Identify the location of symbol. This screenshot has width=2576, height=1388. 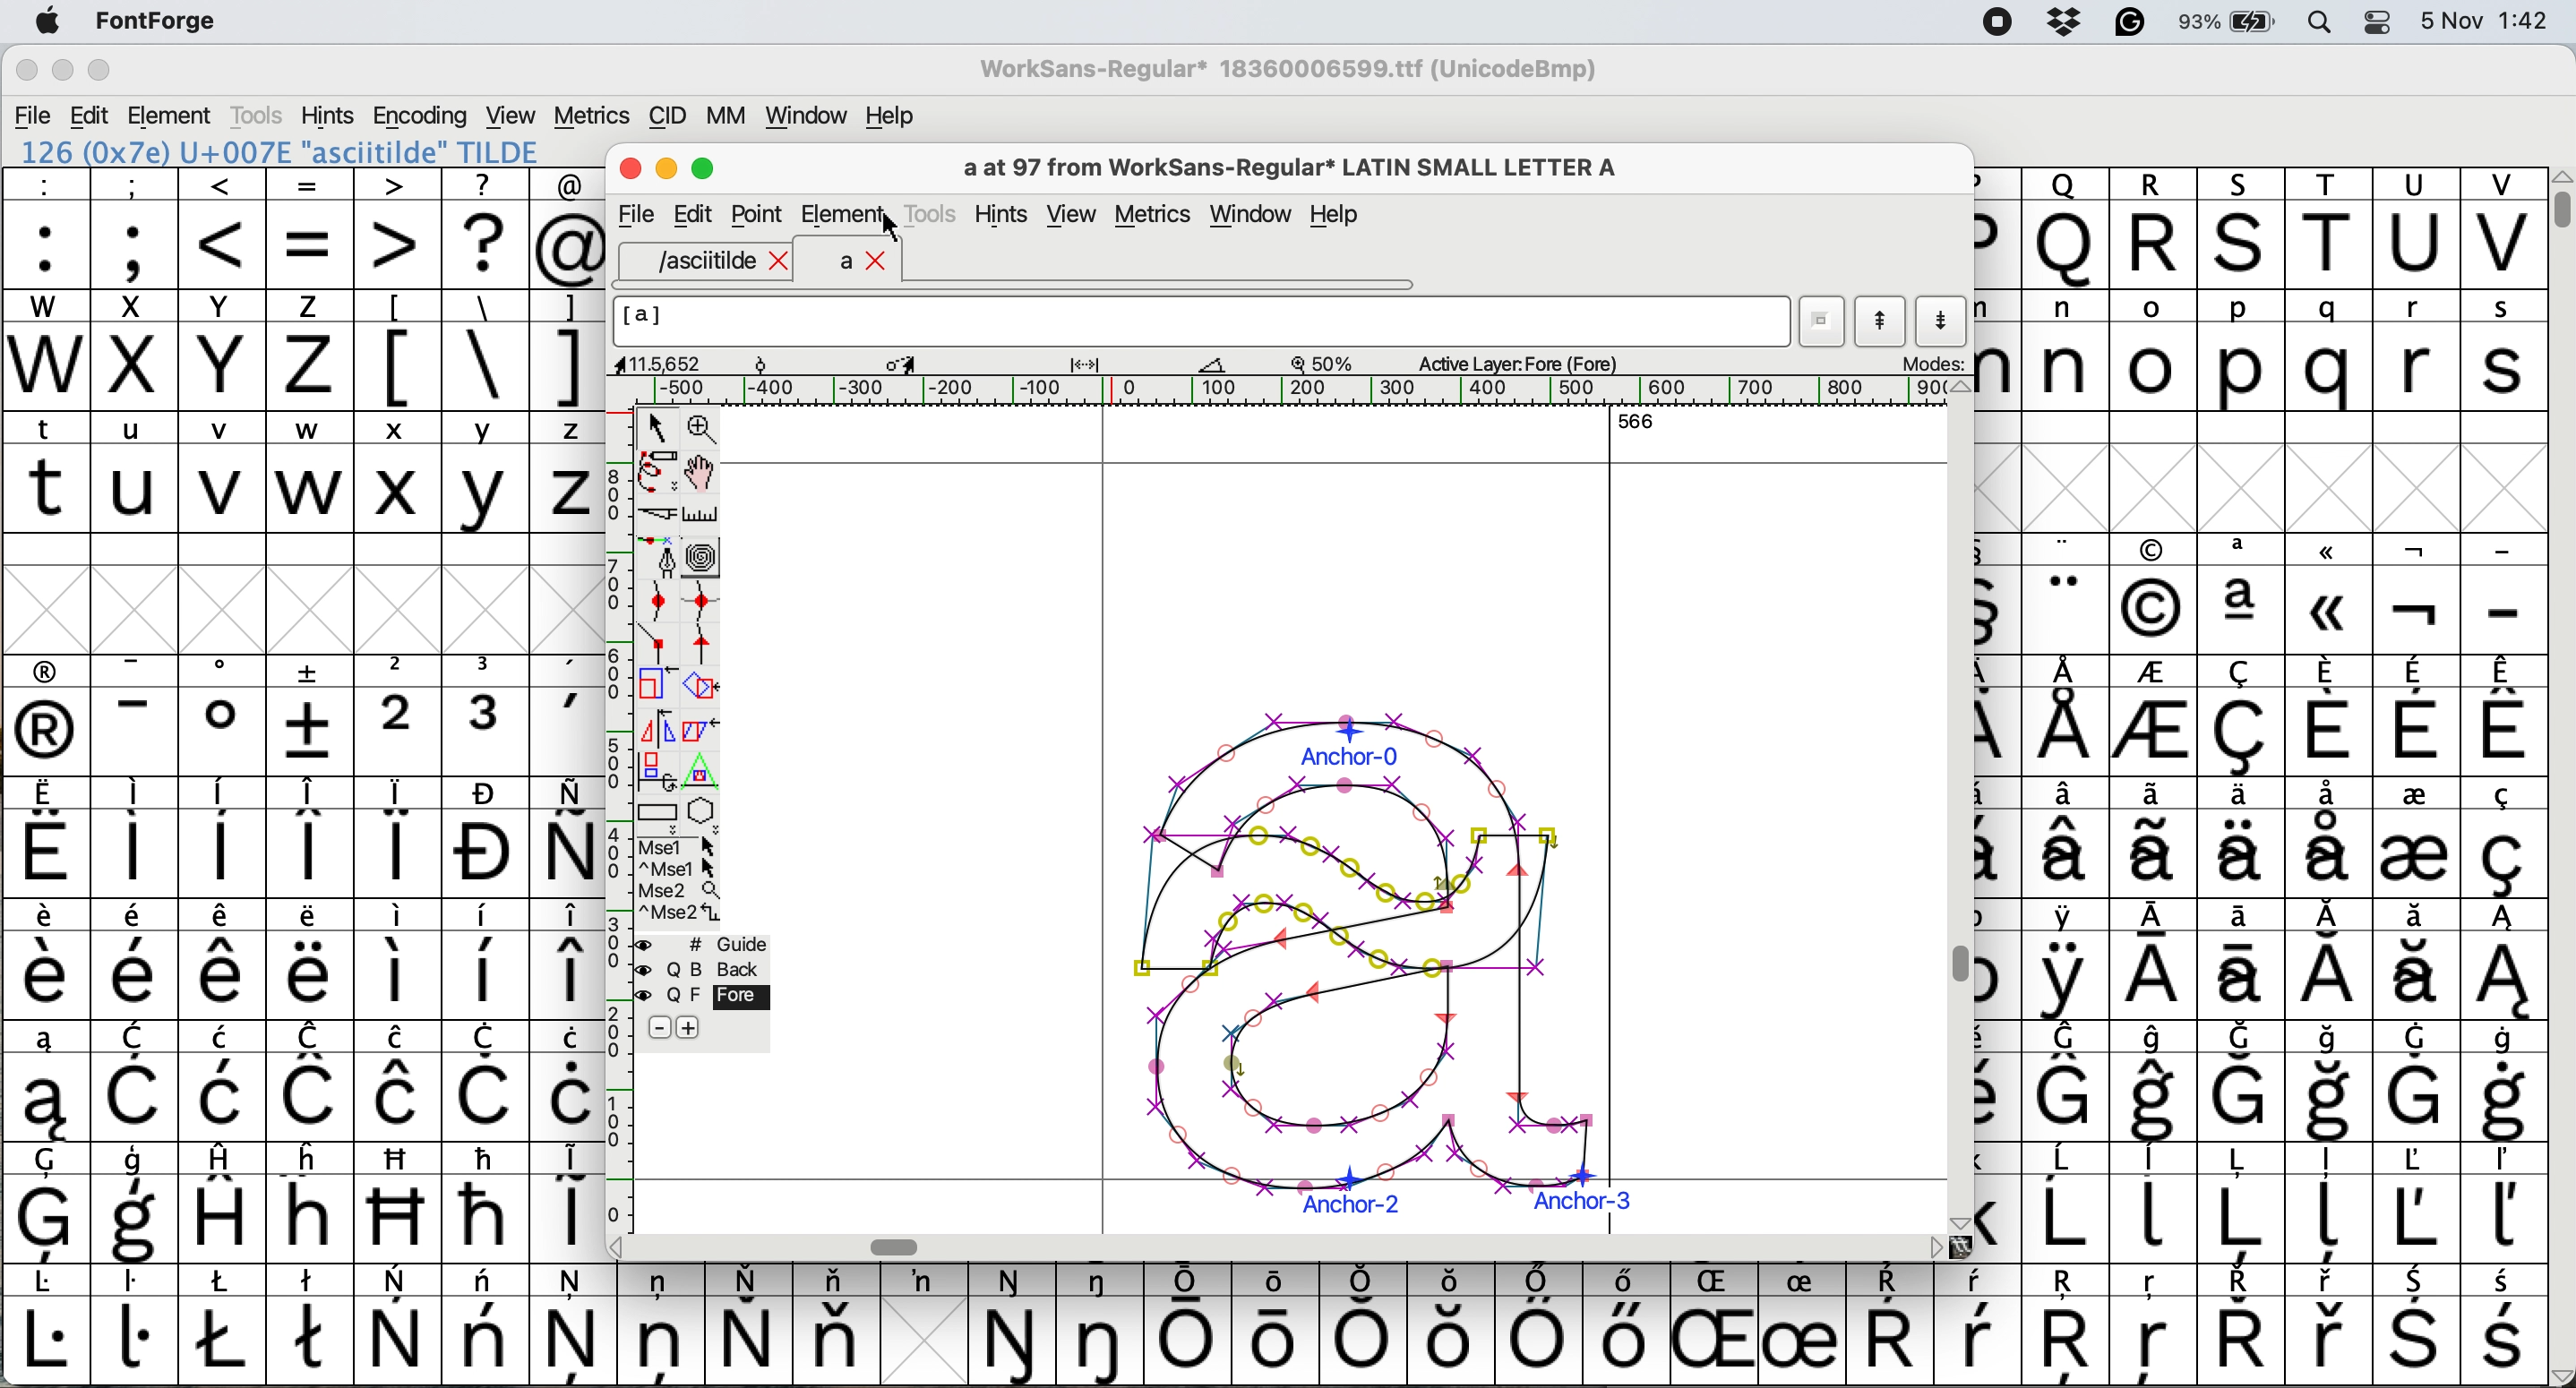
(223, 1324).